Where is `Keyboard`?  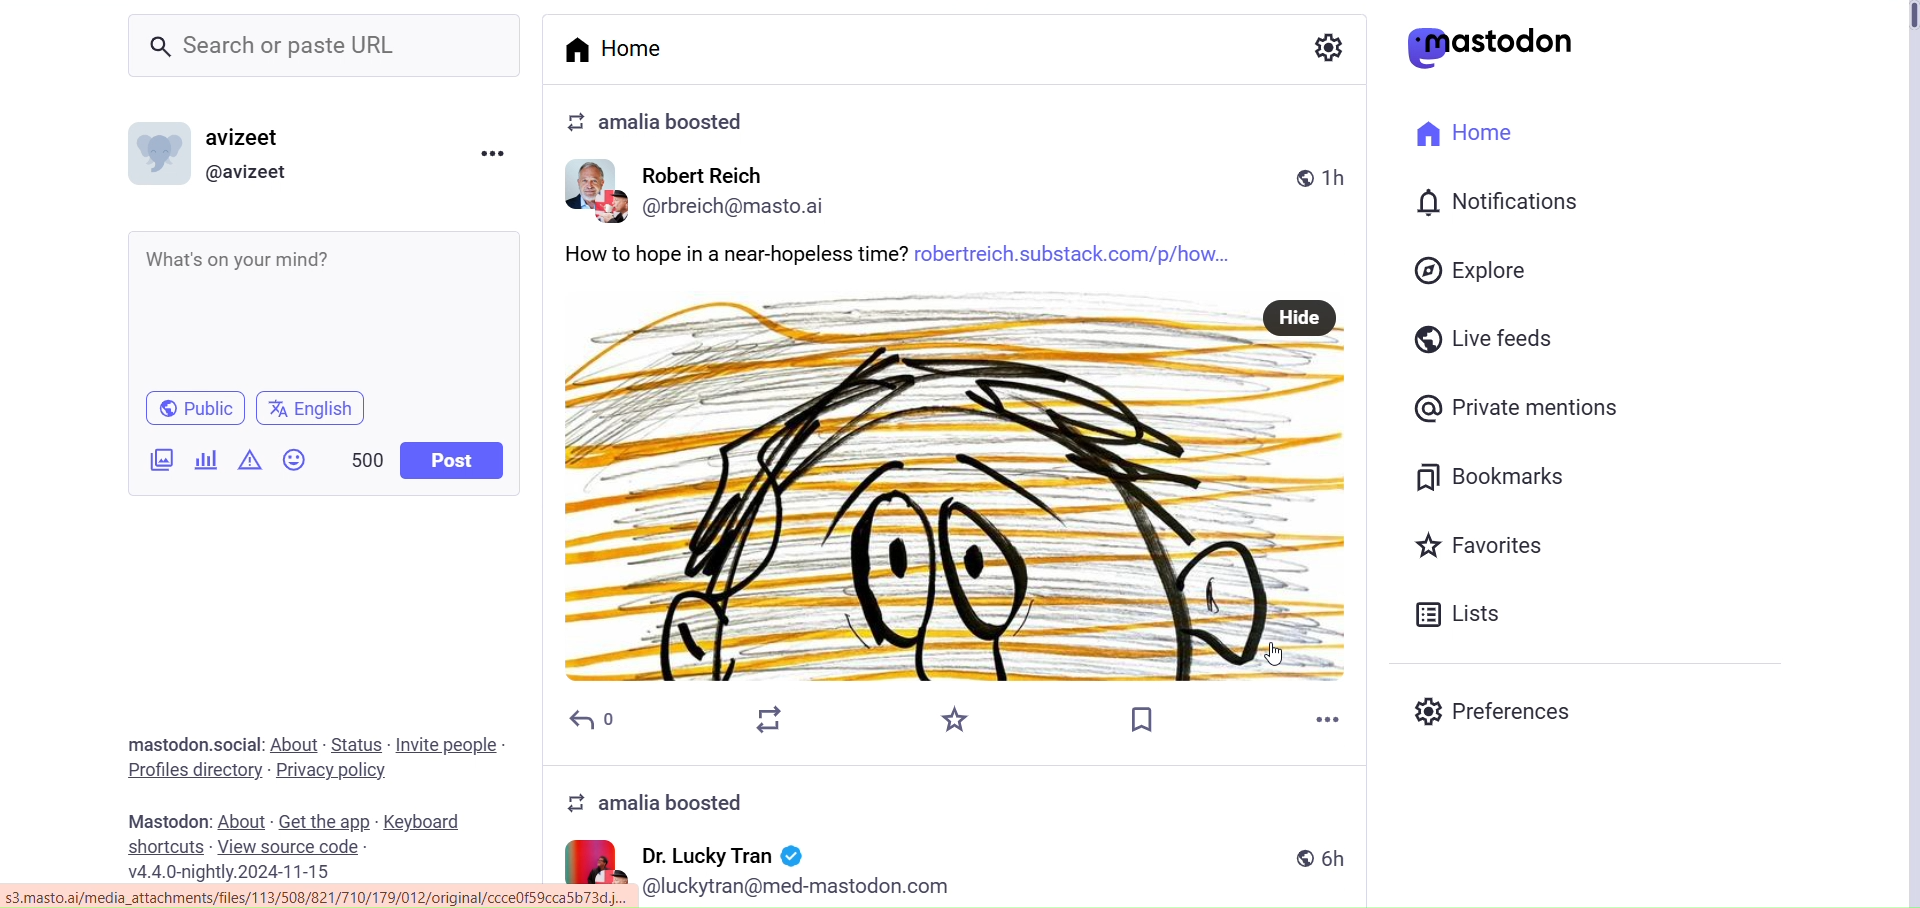 Keyboard is located at coordinates (419, 819).